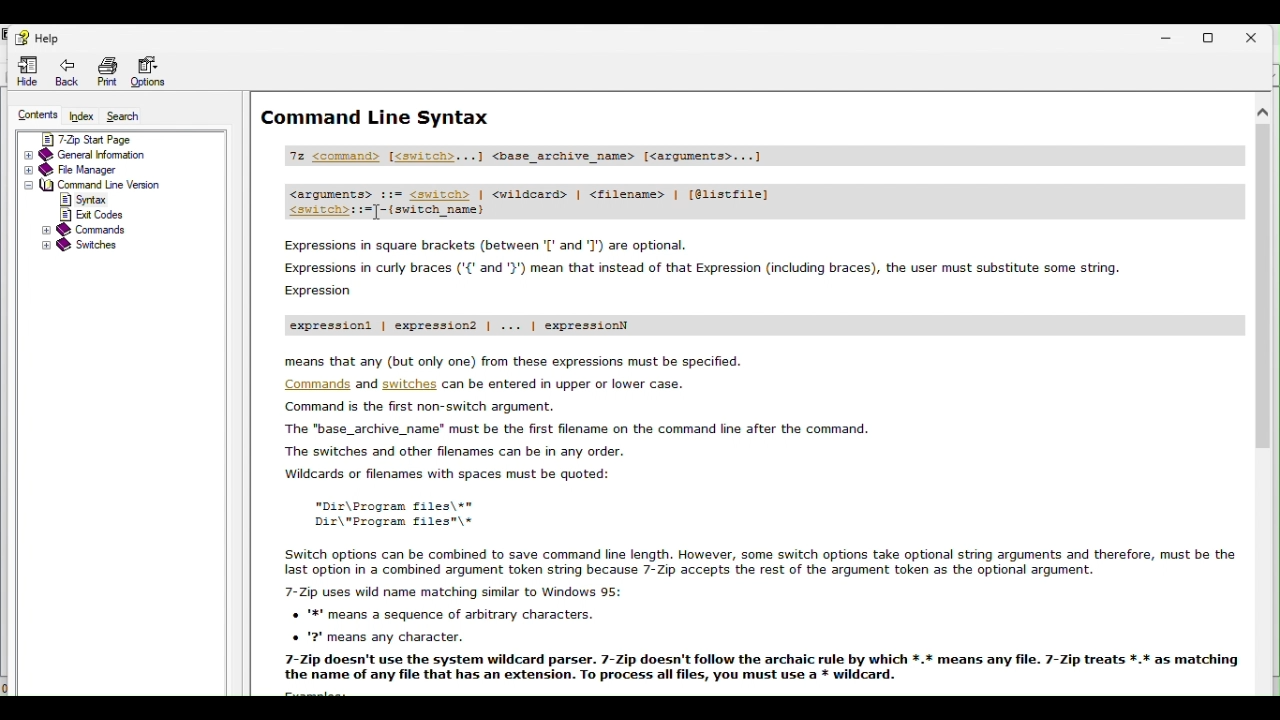 Image resolution: width=1280 pixels, height=720 pixels. Describe the element at coordinates (87, 170) in the screenshot. I see `File manager` at that location.